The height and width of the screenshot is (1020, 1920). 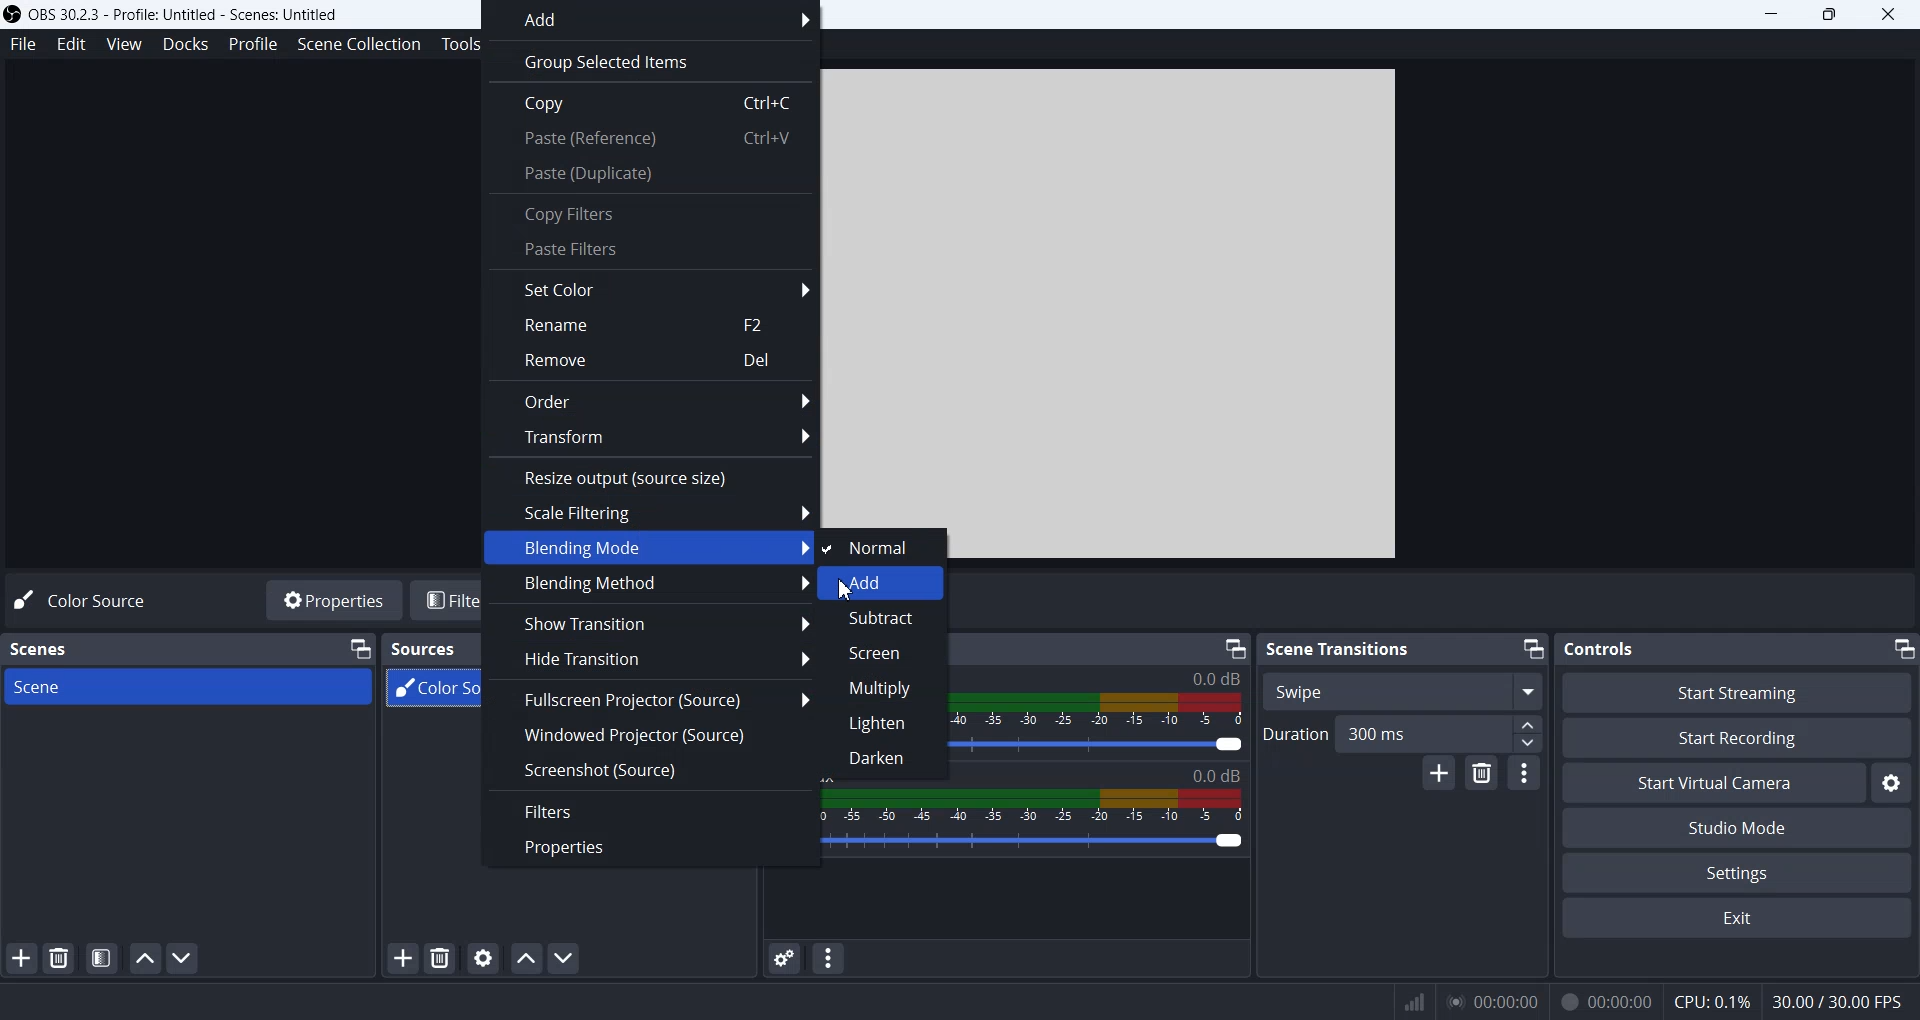 What do you see at coordinates (456, 43) in the screenshot?
I see `Tools` at bounding box center [456, 43].